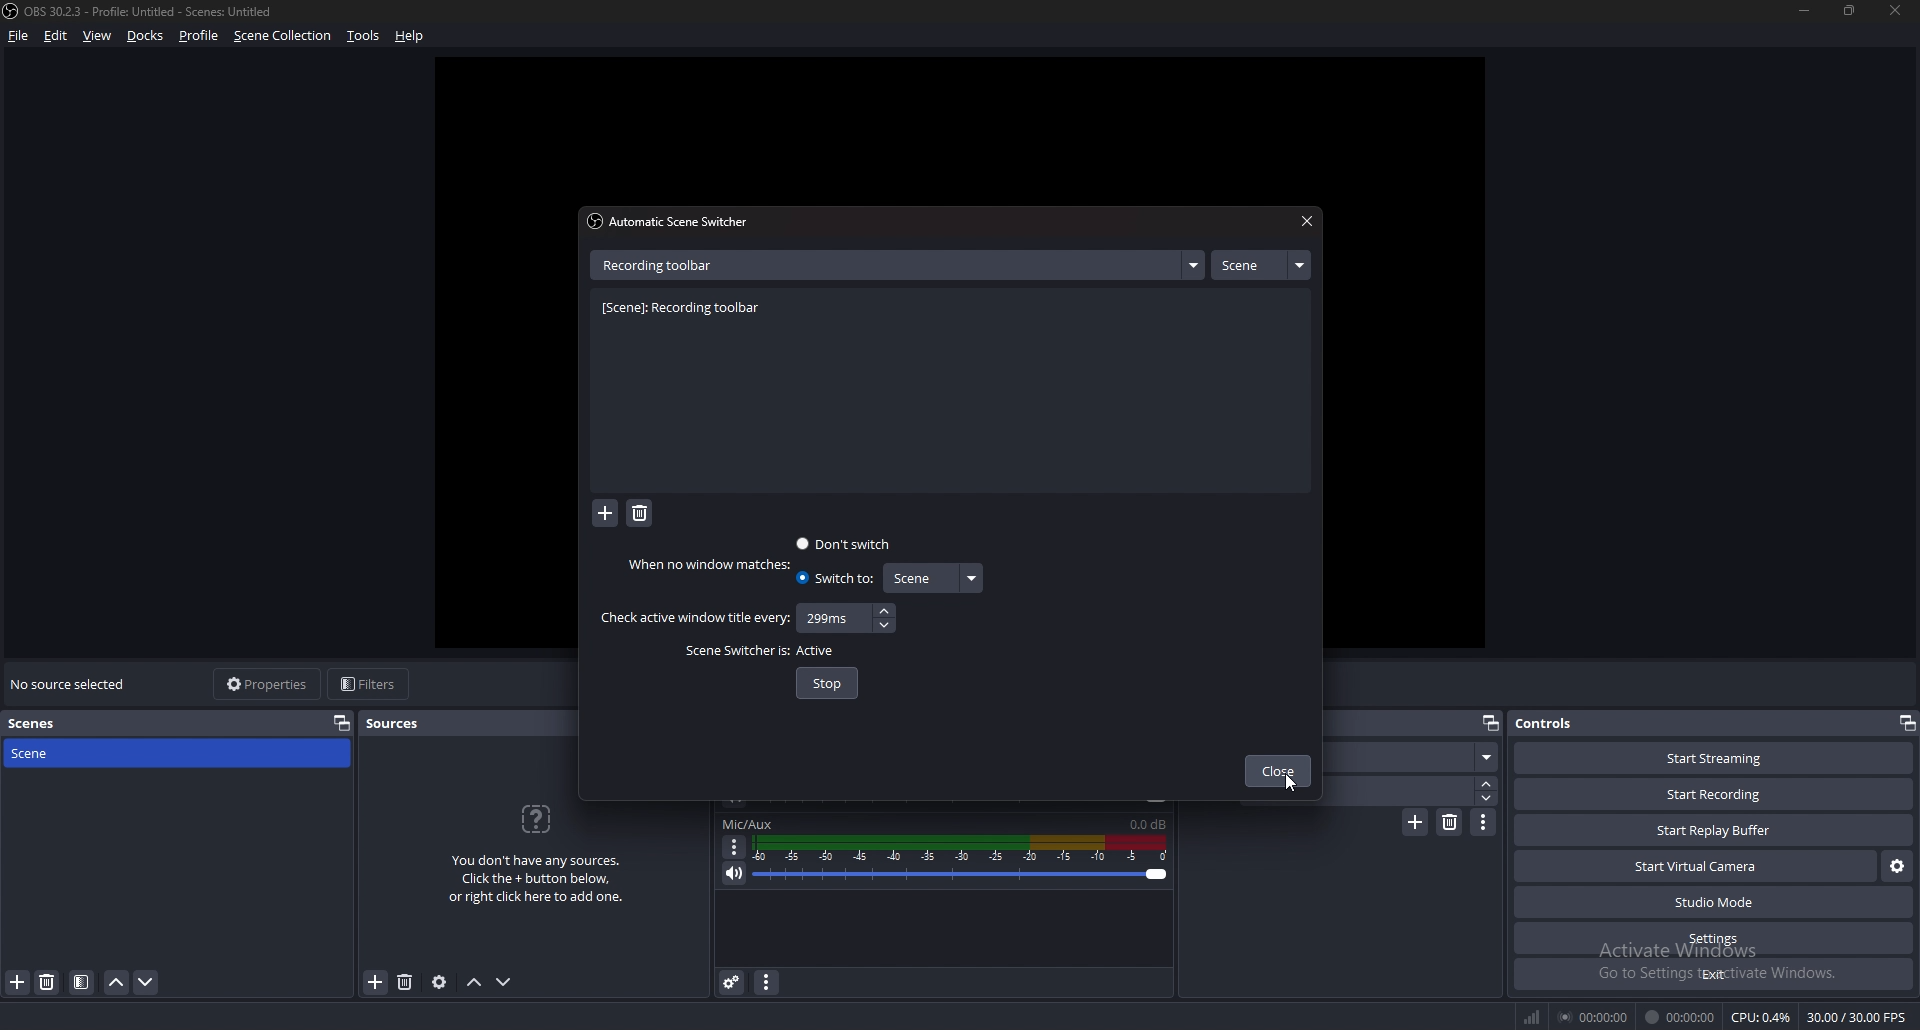 Image resolution: width=1920 pixels, height=1030 pixels. What do you see at coordinates (147, 982) in the screenshot?
I see `move scene down` at bounding box center [147, 982].